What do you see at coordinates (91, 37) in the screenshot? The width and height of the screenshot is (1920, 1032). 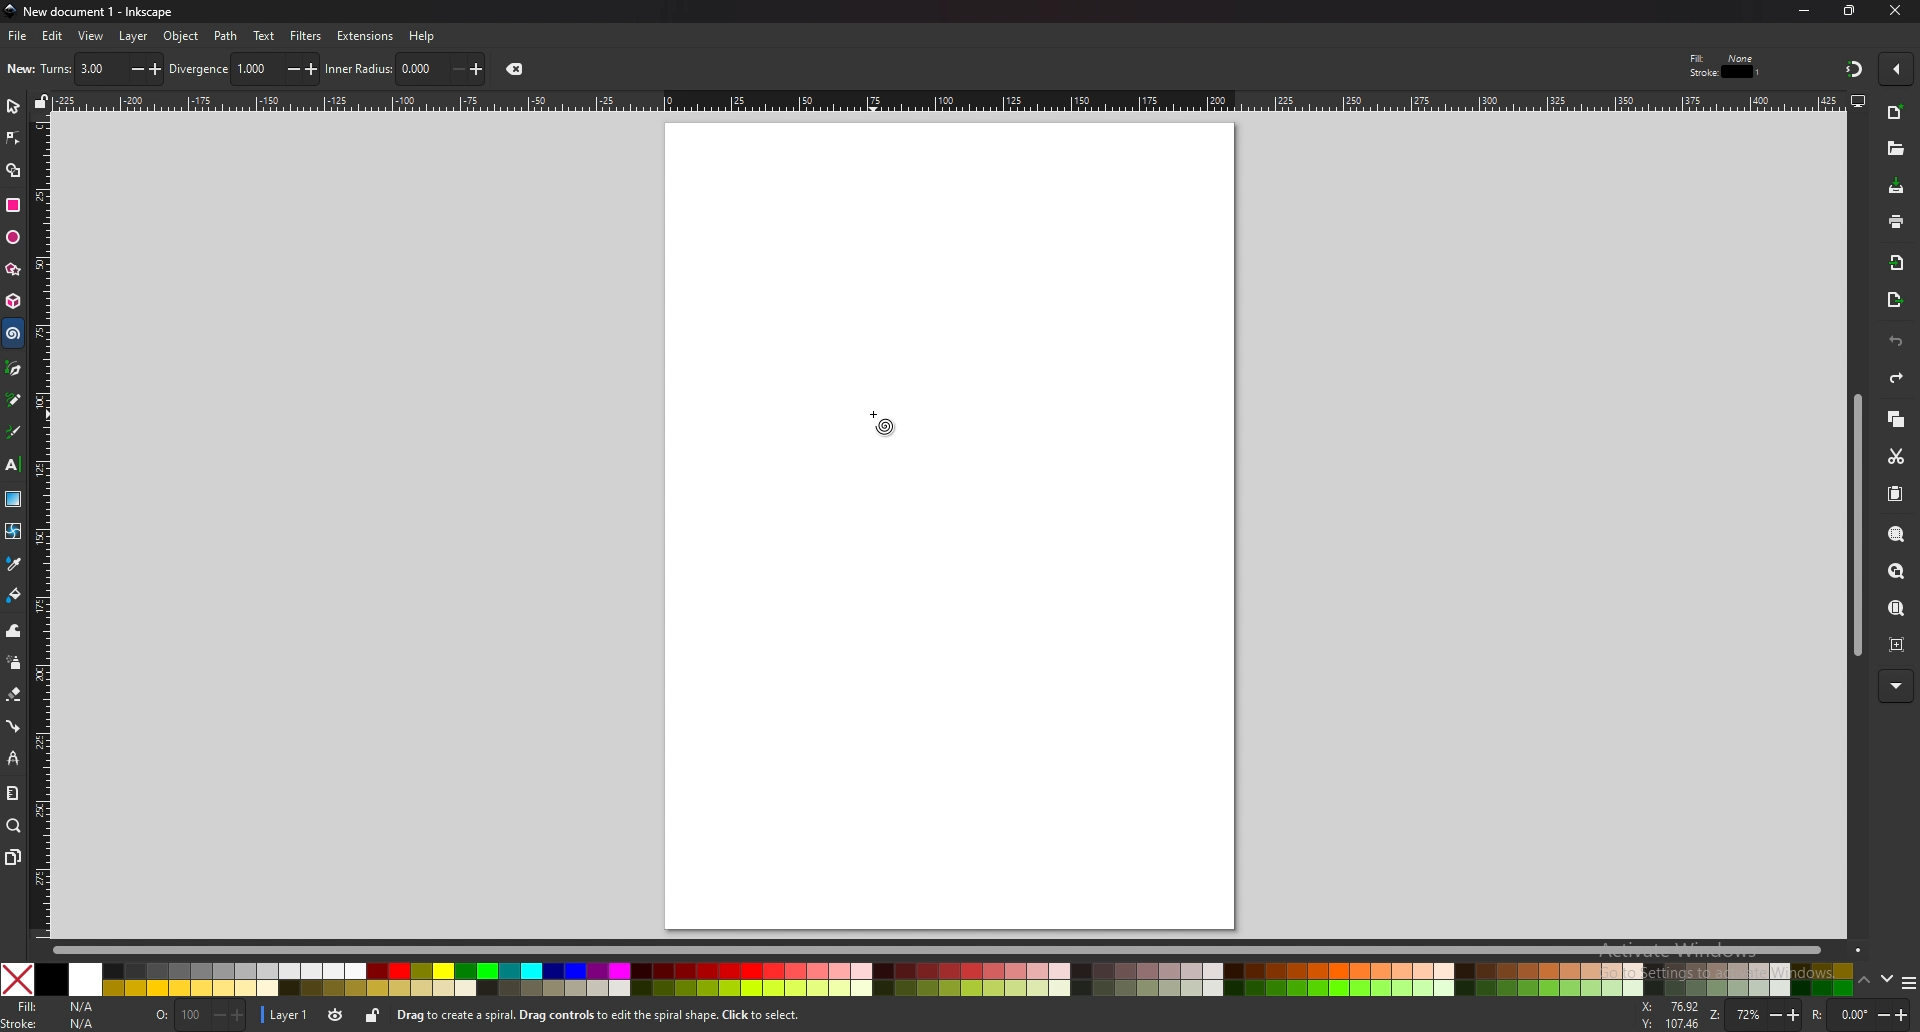 I see `view` at bounding box center [91, 37].